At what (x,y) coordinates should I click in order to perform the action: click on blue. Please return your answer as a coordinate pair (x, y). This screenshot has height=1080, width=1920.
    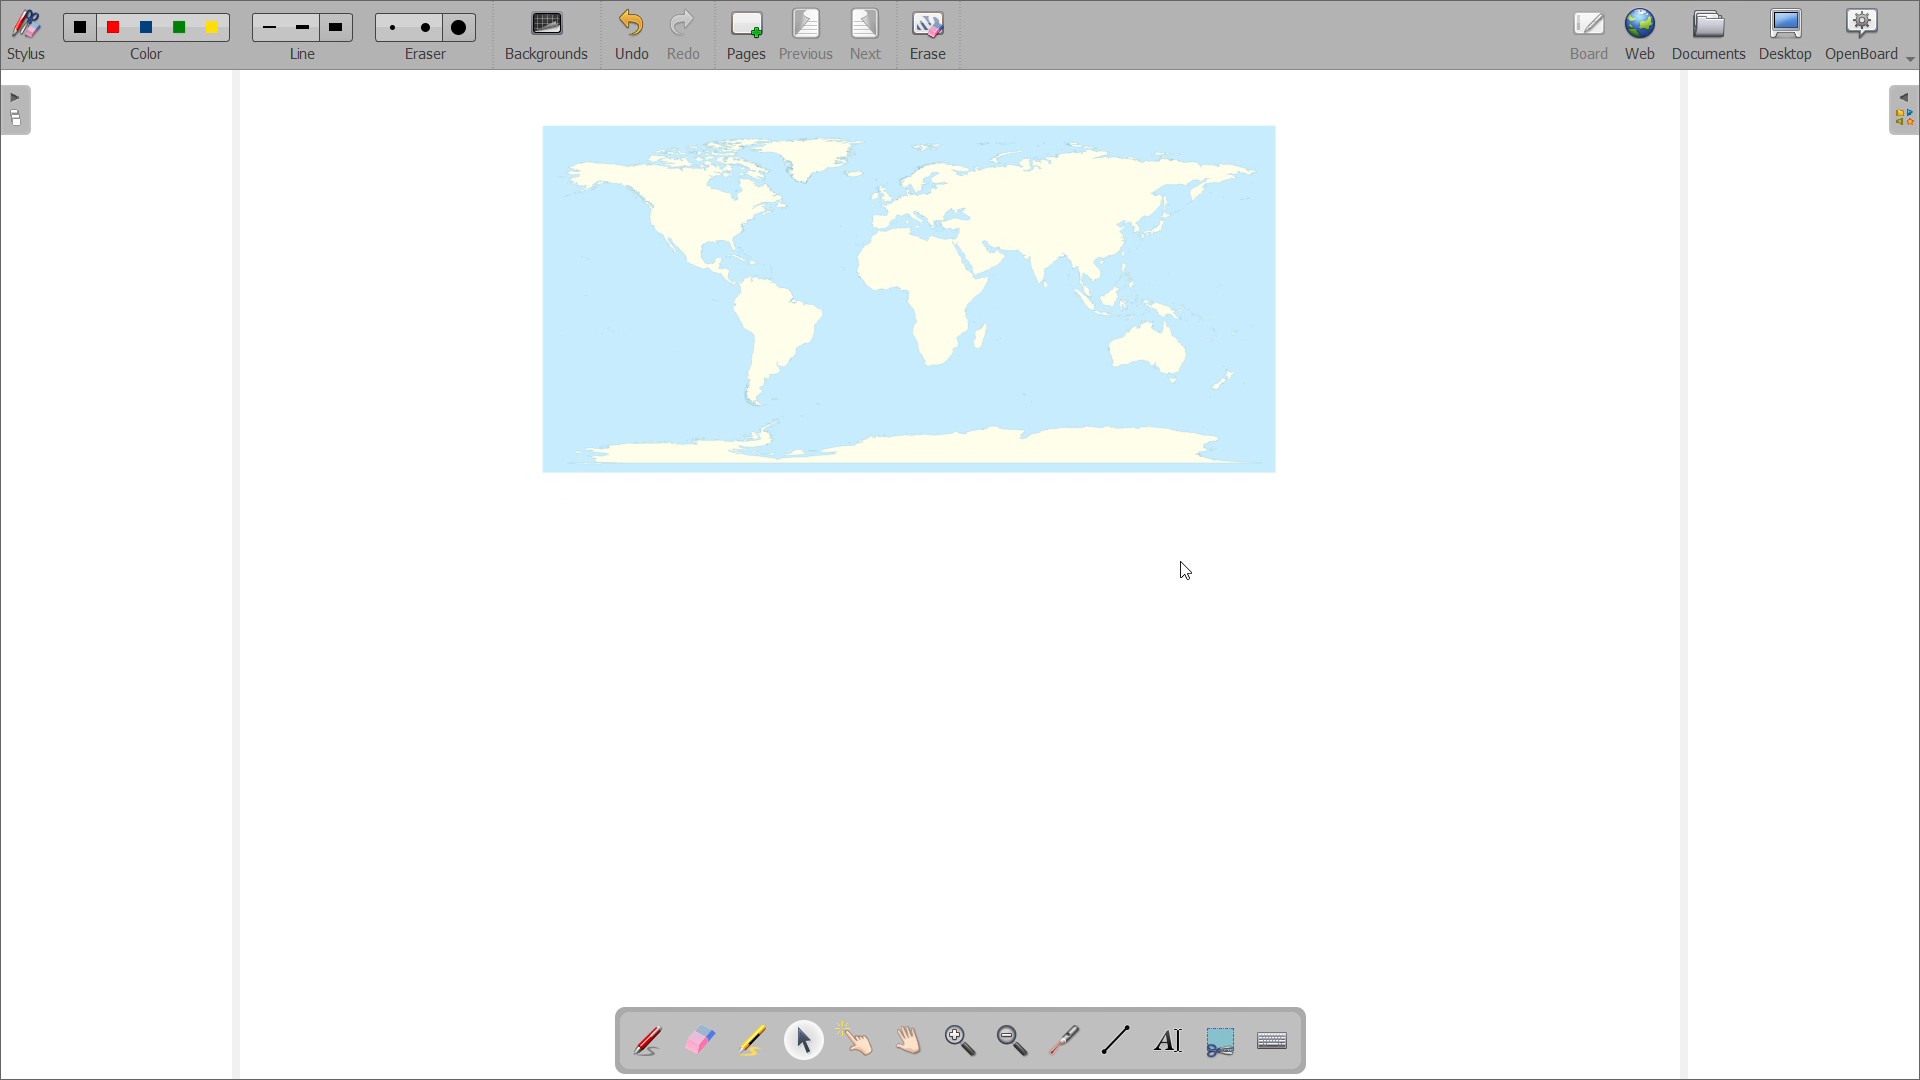
    Looking at the image, I should click on (148, 27).